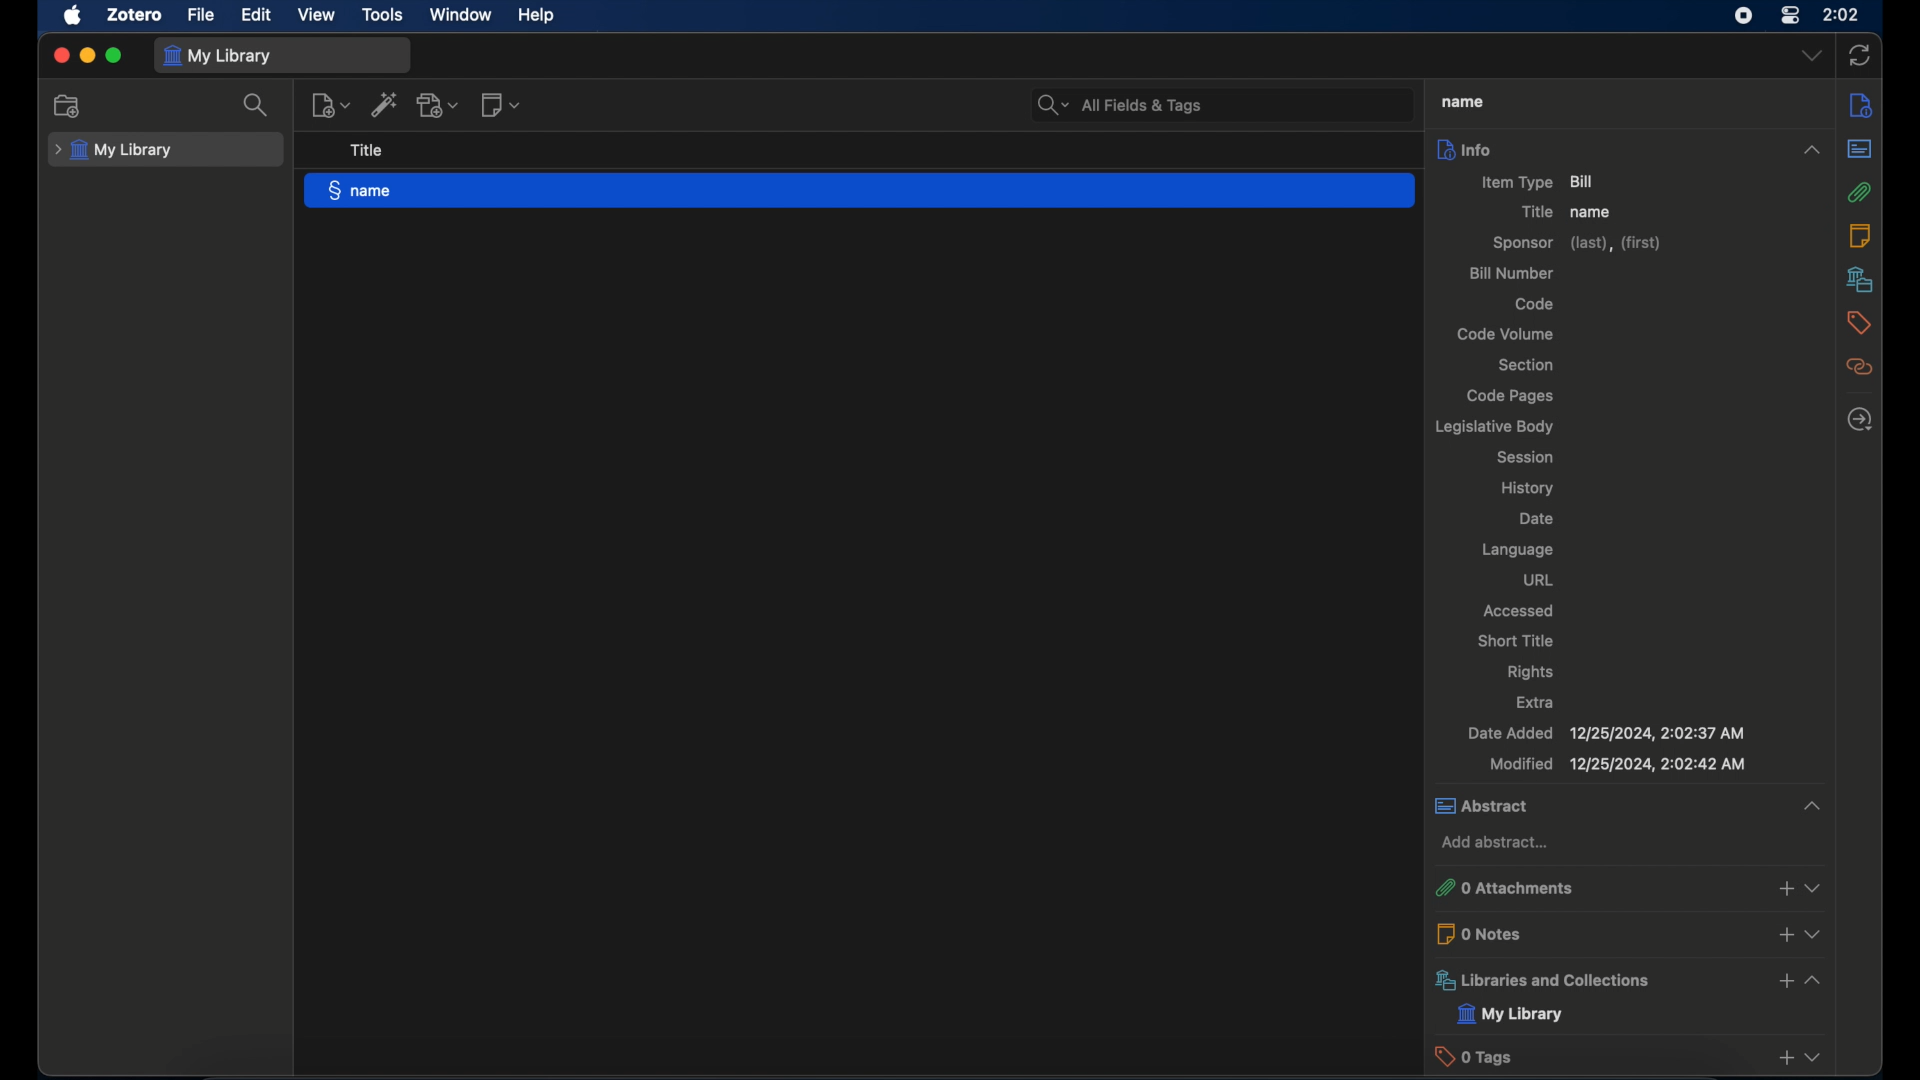 This screenshot has height=1080, width=1920. What do you see at coordinates (60, 53) in the screenshot?
I see `close` at bounding box center [60, 53].